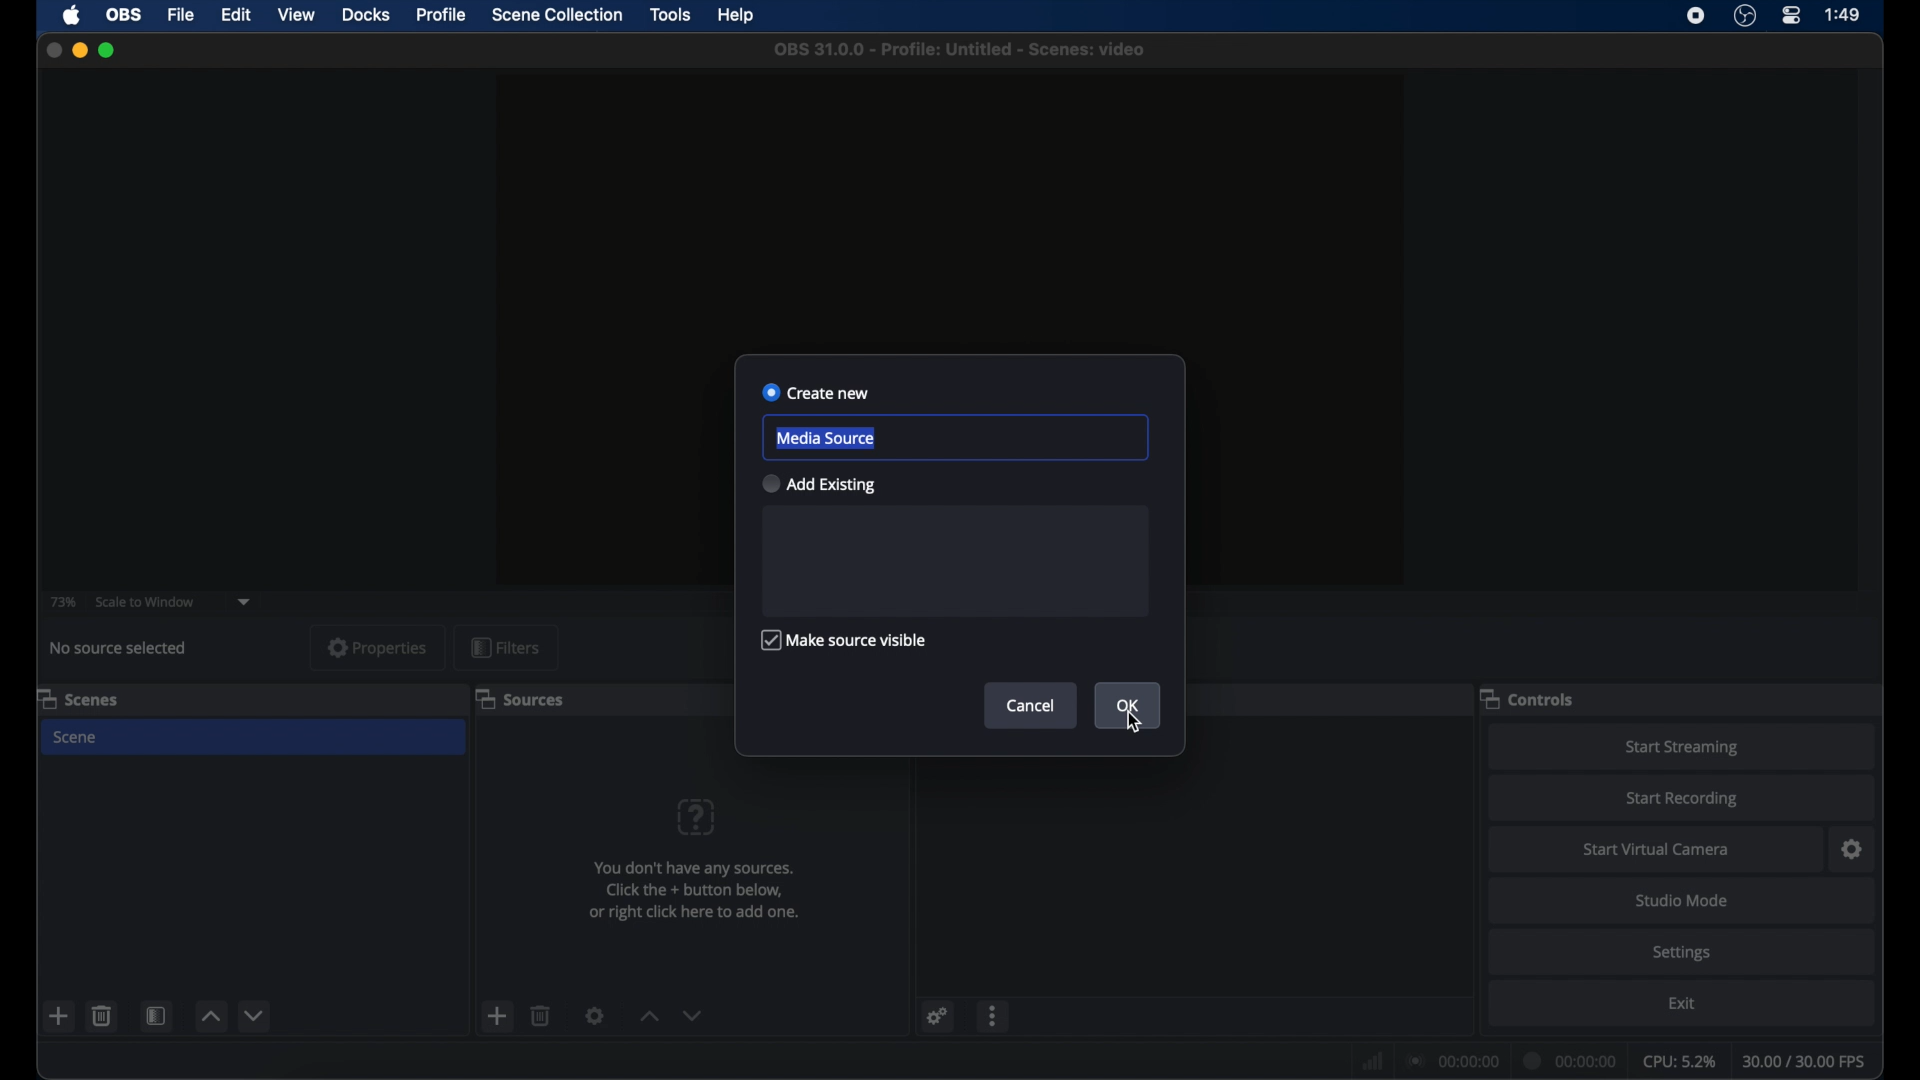 This screenshot has width=1920, height=1080. I want to click on control center, so click(1793, 16).